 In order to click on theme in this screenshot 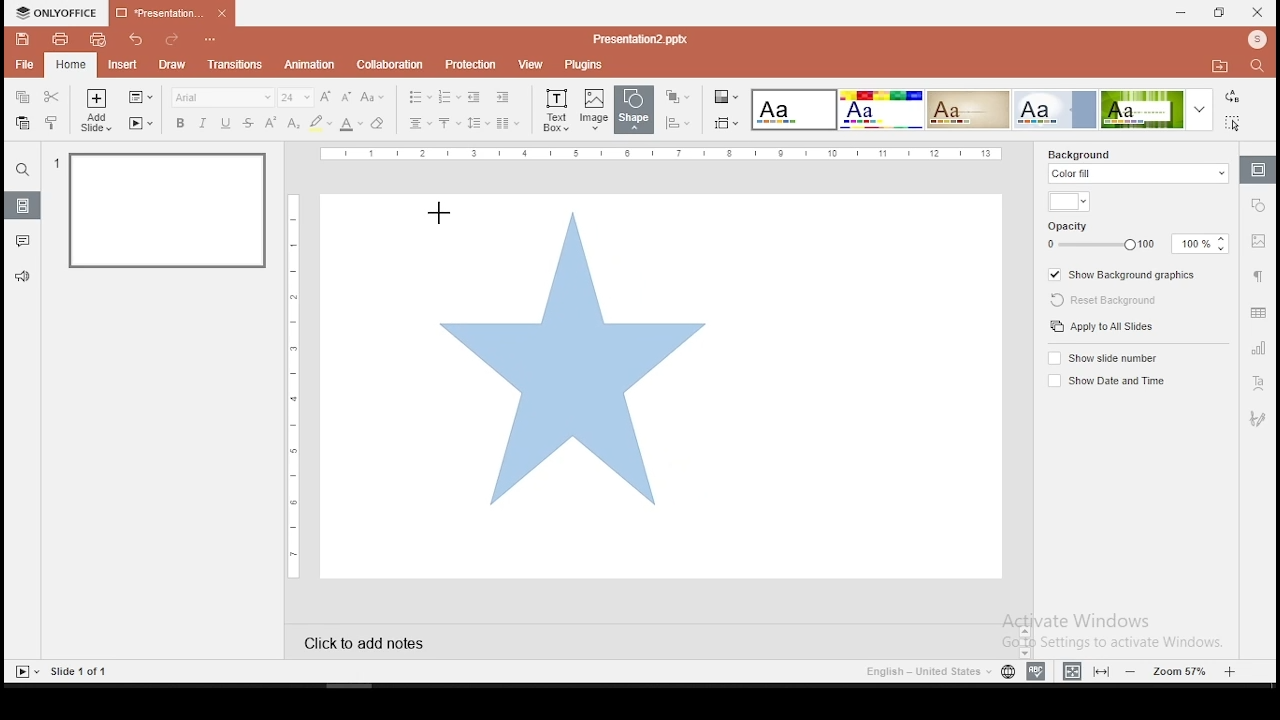, I will do `click(1055, 109)`.